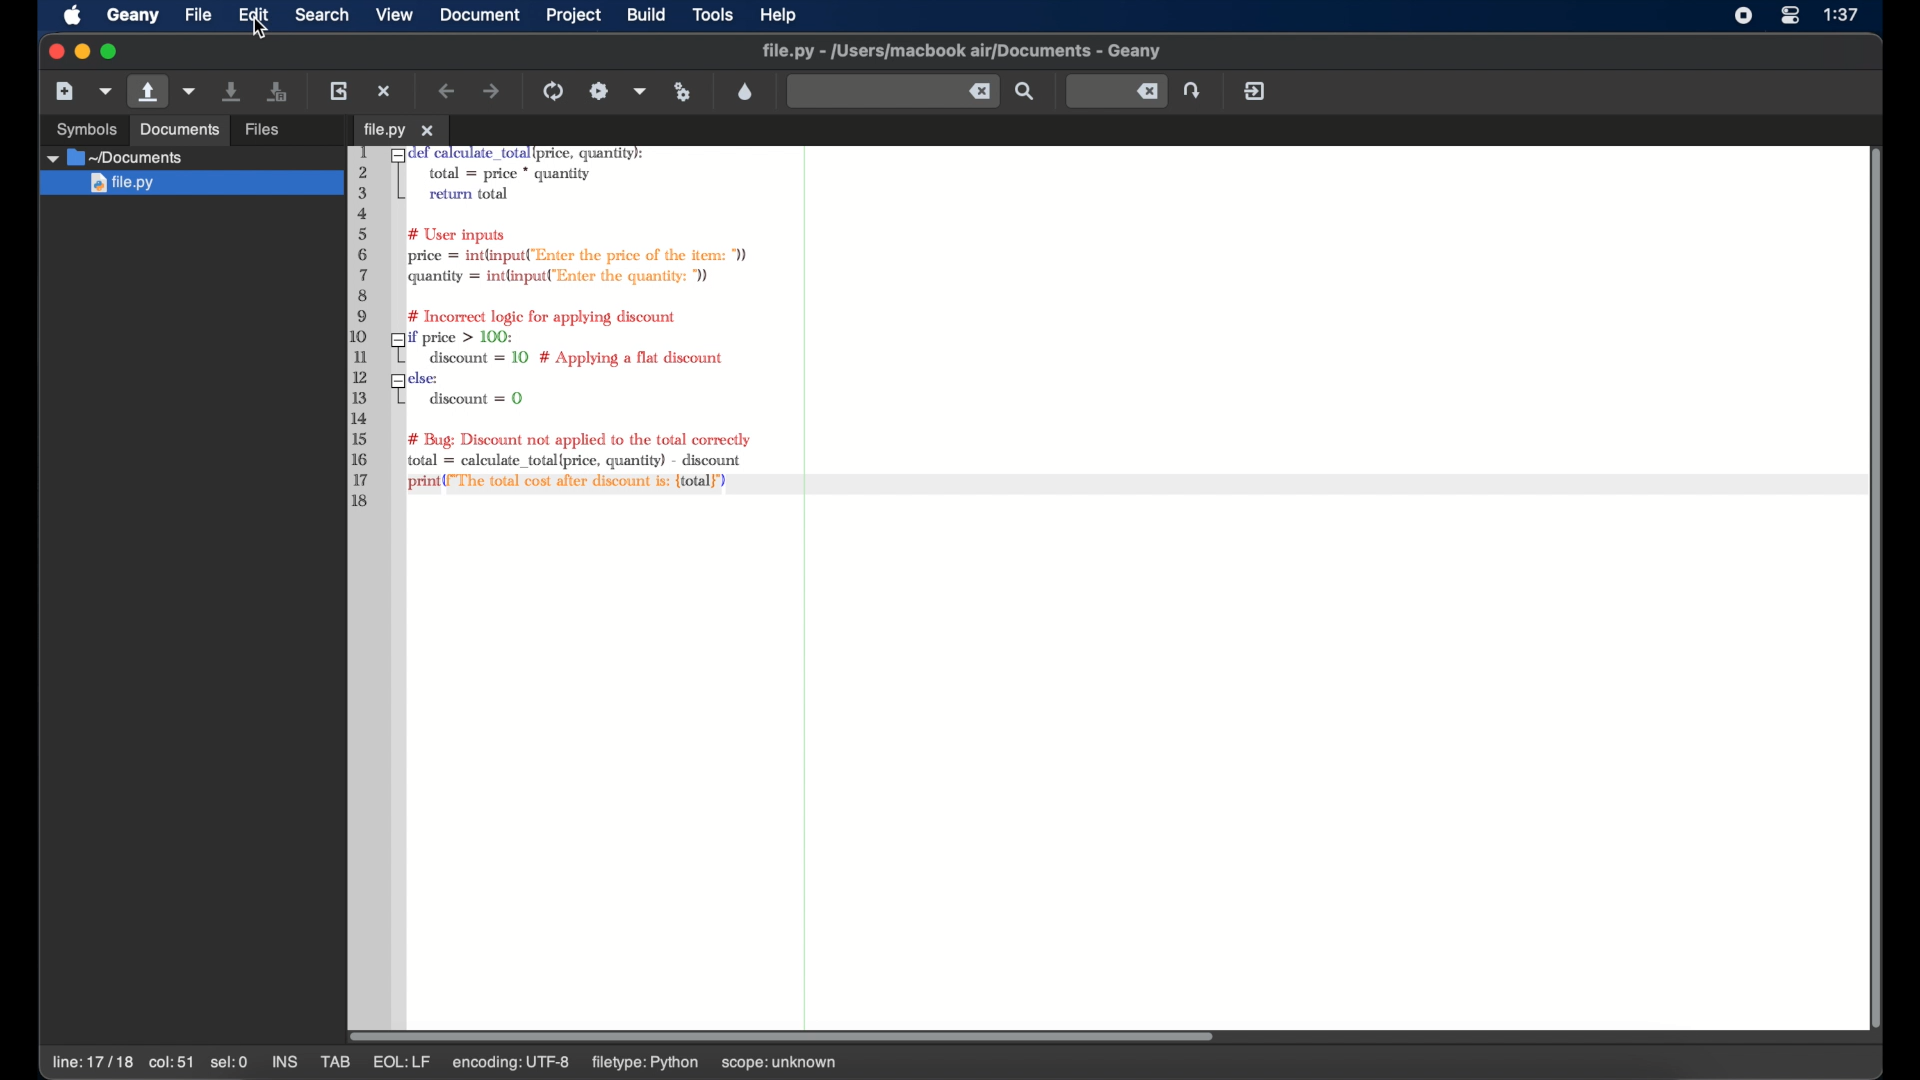  Describe the element at coordinates (779, 15) in the screenshot. I see `help` at that location.